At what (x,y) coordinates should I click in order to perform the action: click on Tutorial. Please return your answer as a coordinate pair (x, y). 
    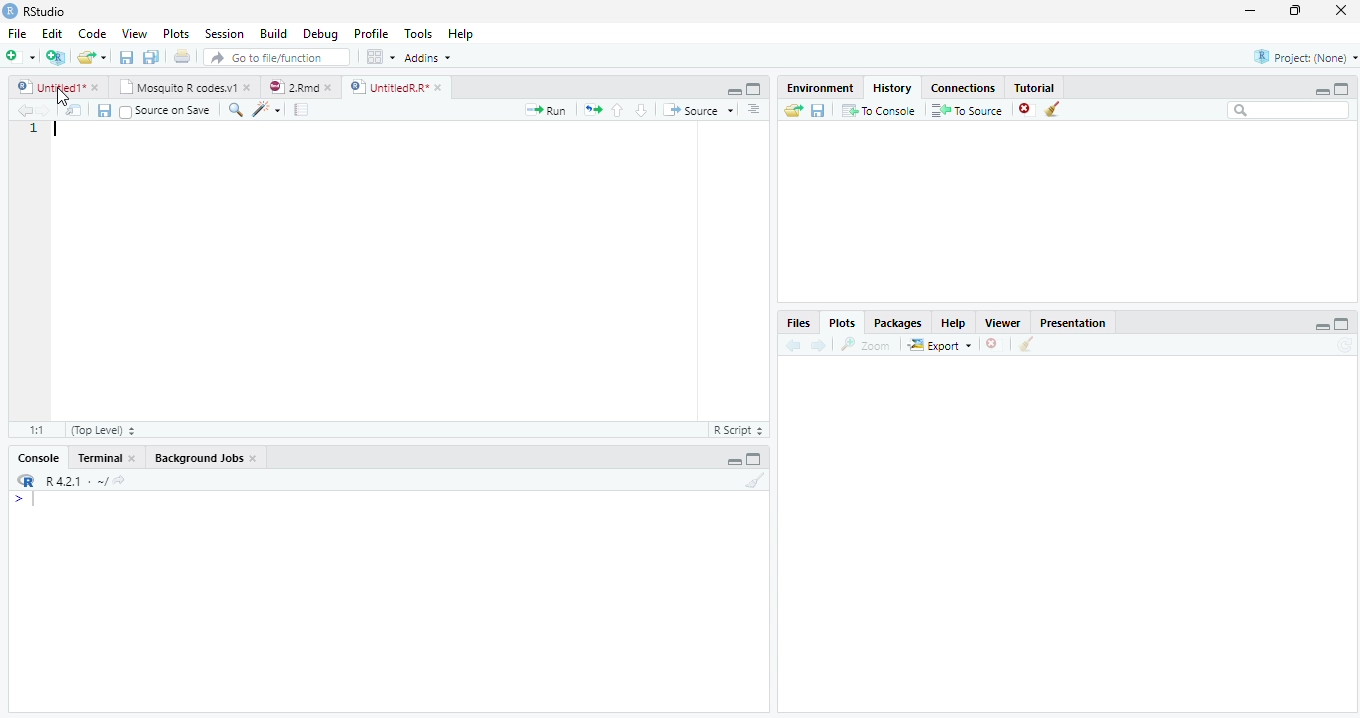
    Looking at the image, I should click on (1035, 87).